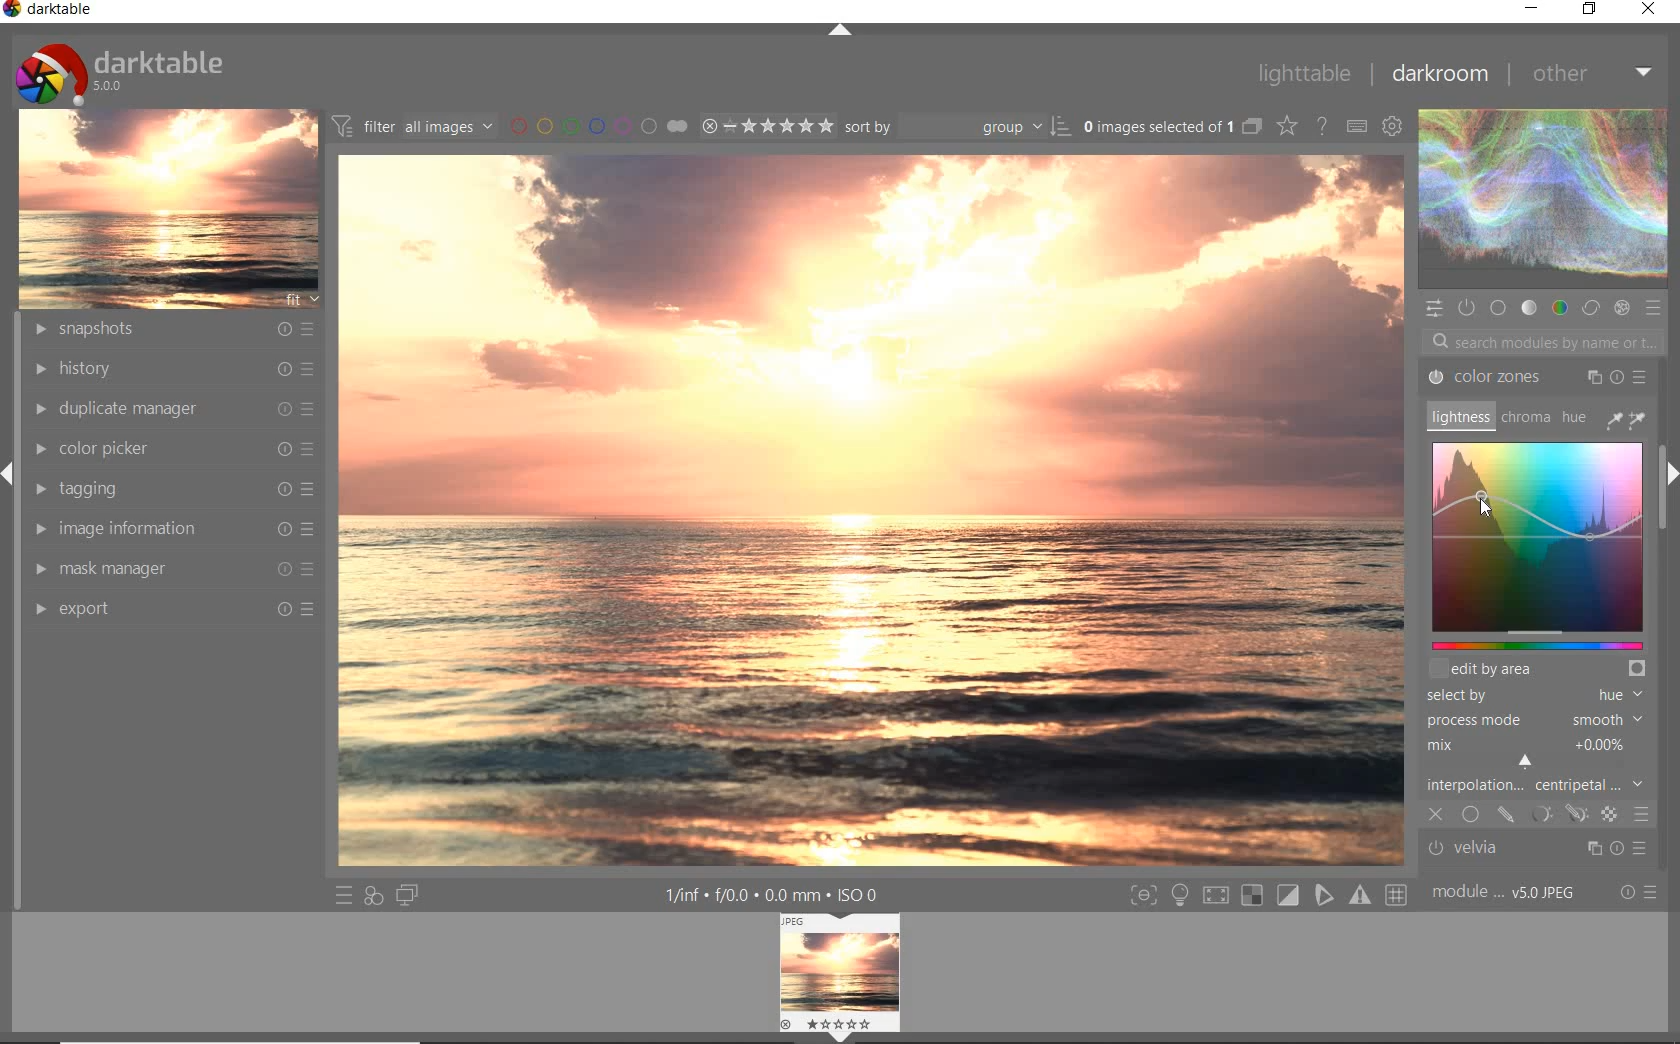 The height and width of the screenshot is (1044, 1680). Describe the element at coordinates (1154, 126) in the screenshot. I see `SELSECTED IMAGE` at that location.